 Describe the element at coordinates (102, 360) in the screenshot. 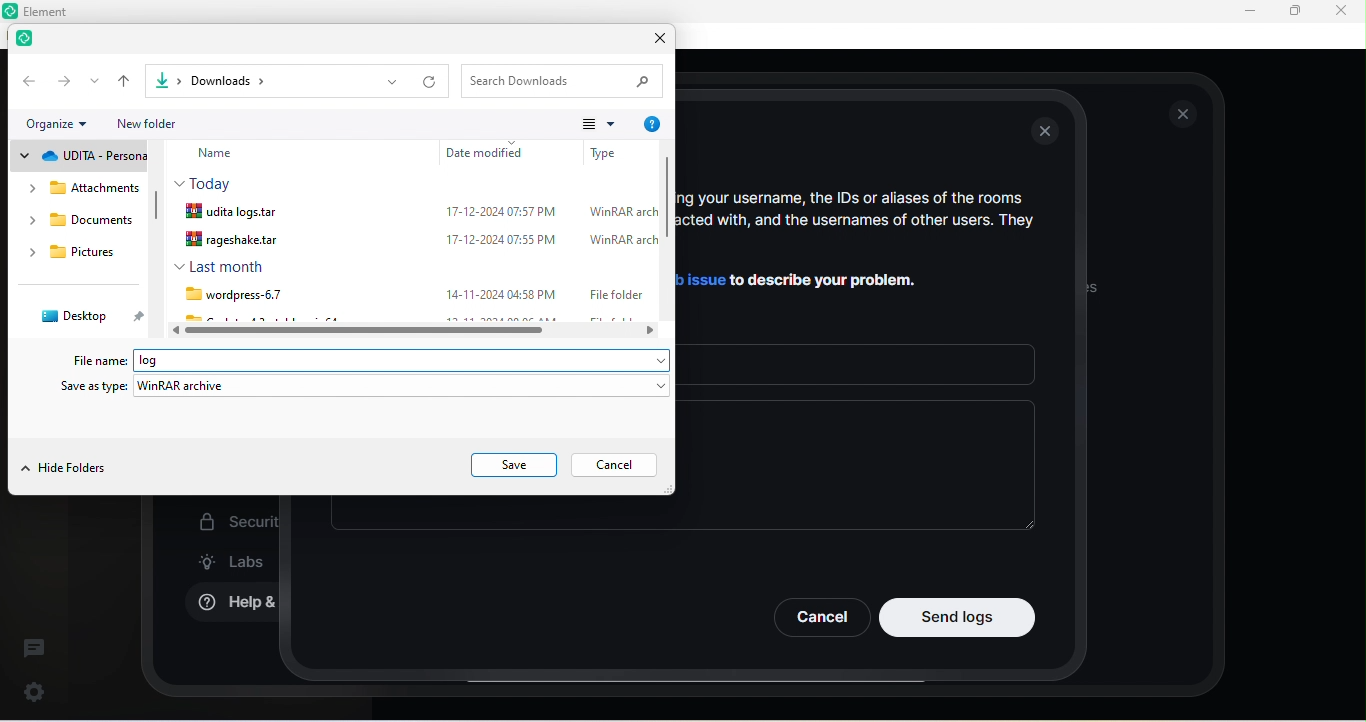

I see `file name` at that location.